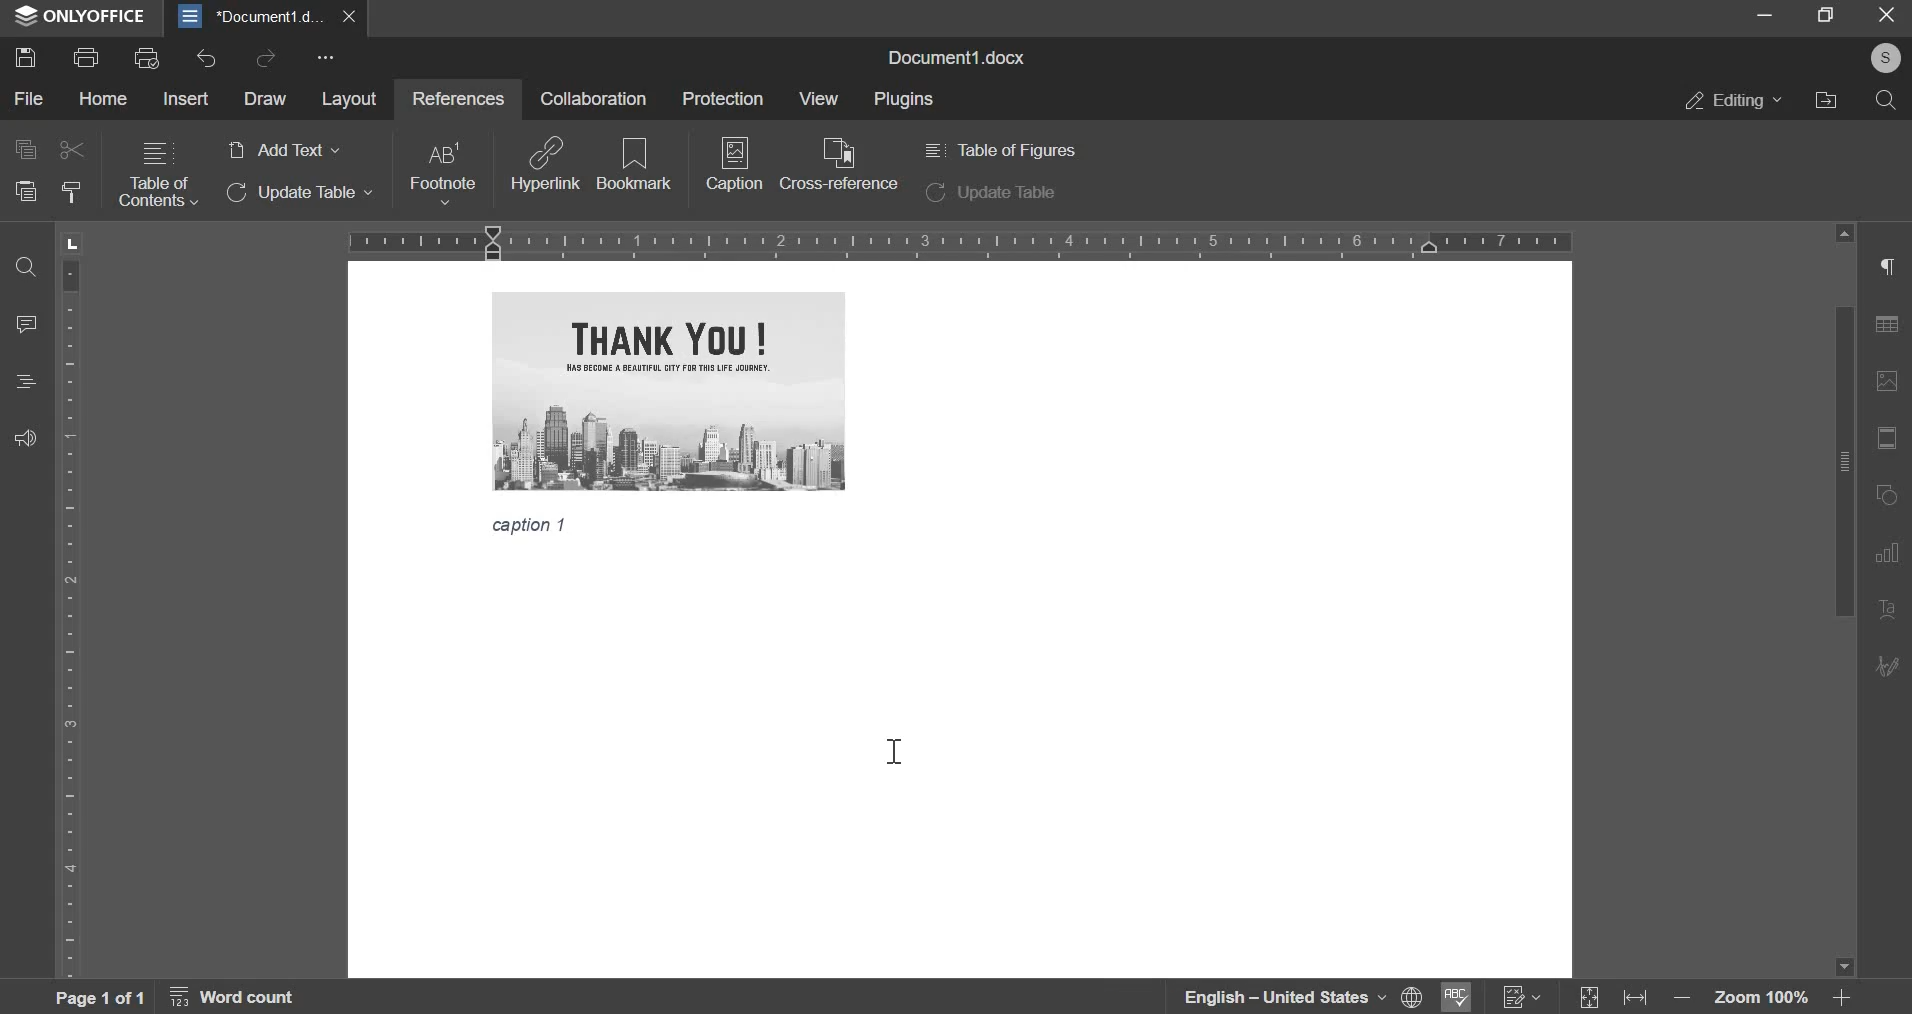 Image resolution: width=1912 pixels, height=1014 pixels. Describe the element at coordinates (147, 57) in the screenshot. I see `print preview` at that location.